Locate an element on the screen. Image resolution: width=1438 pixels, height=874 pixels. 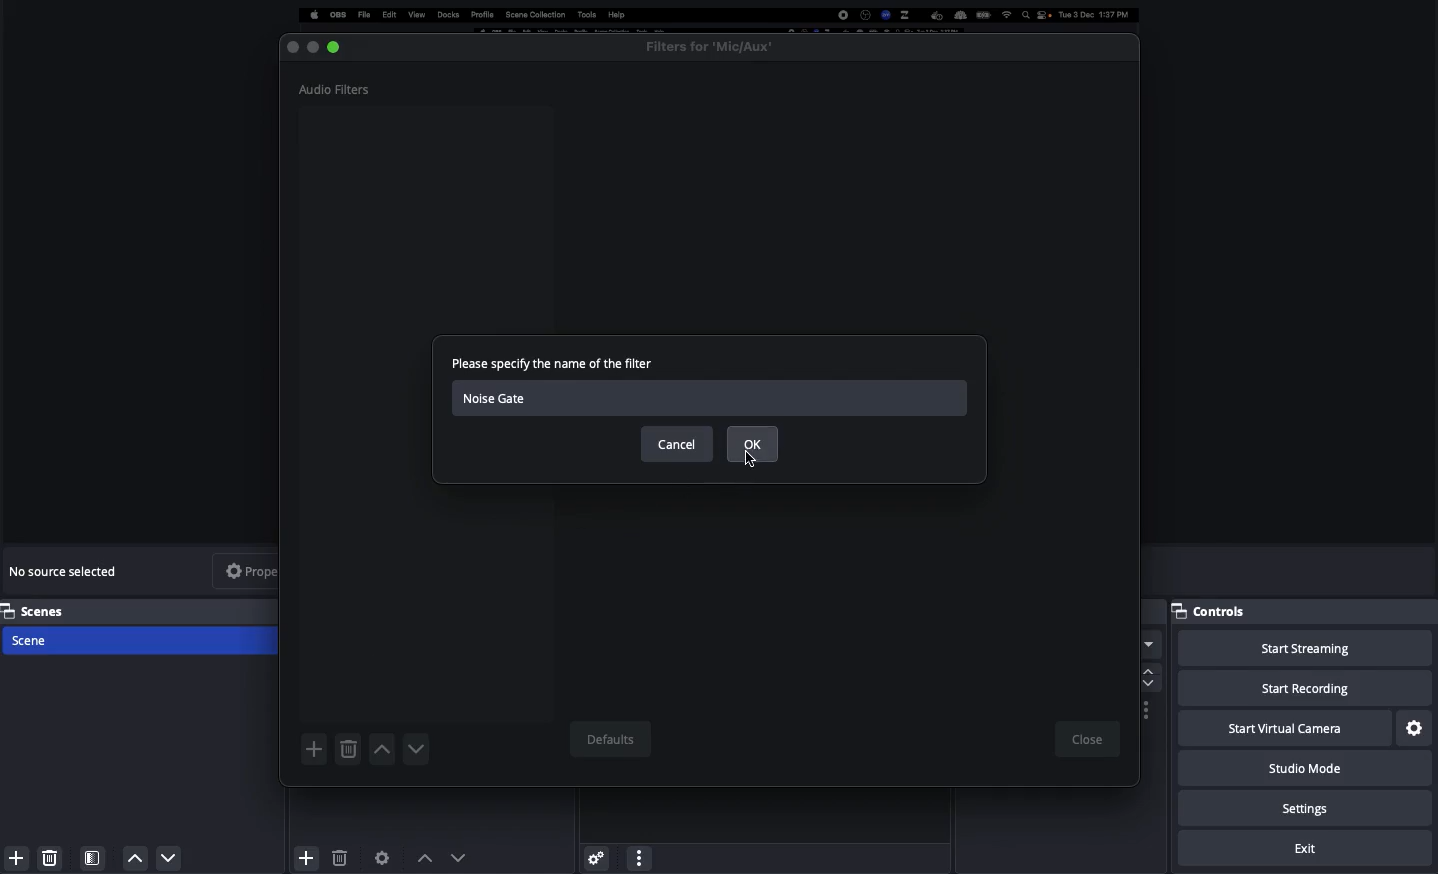
Audio filter is located at coordinates (336, 89).